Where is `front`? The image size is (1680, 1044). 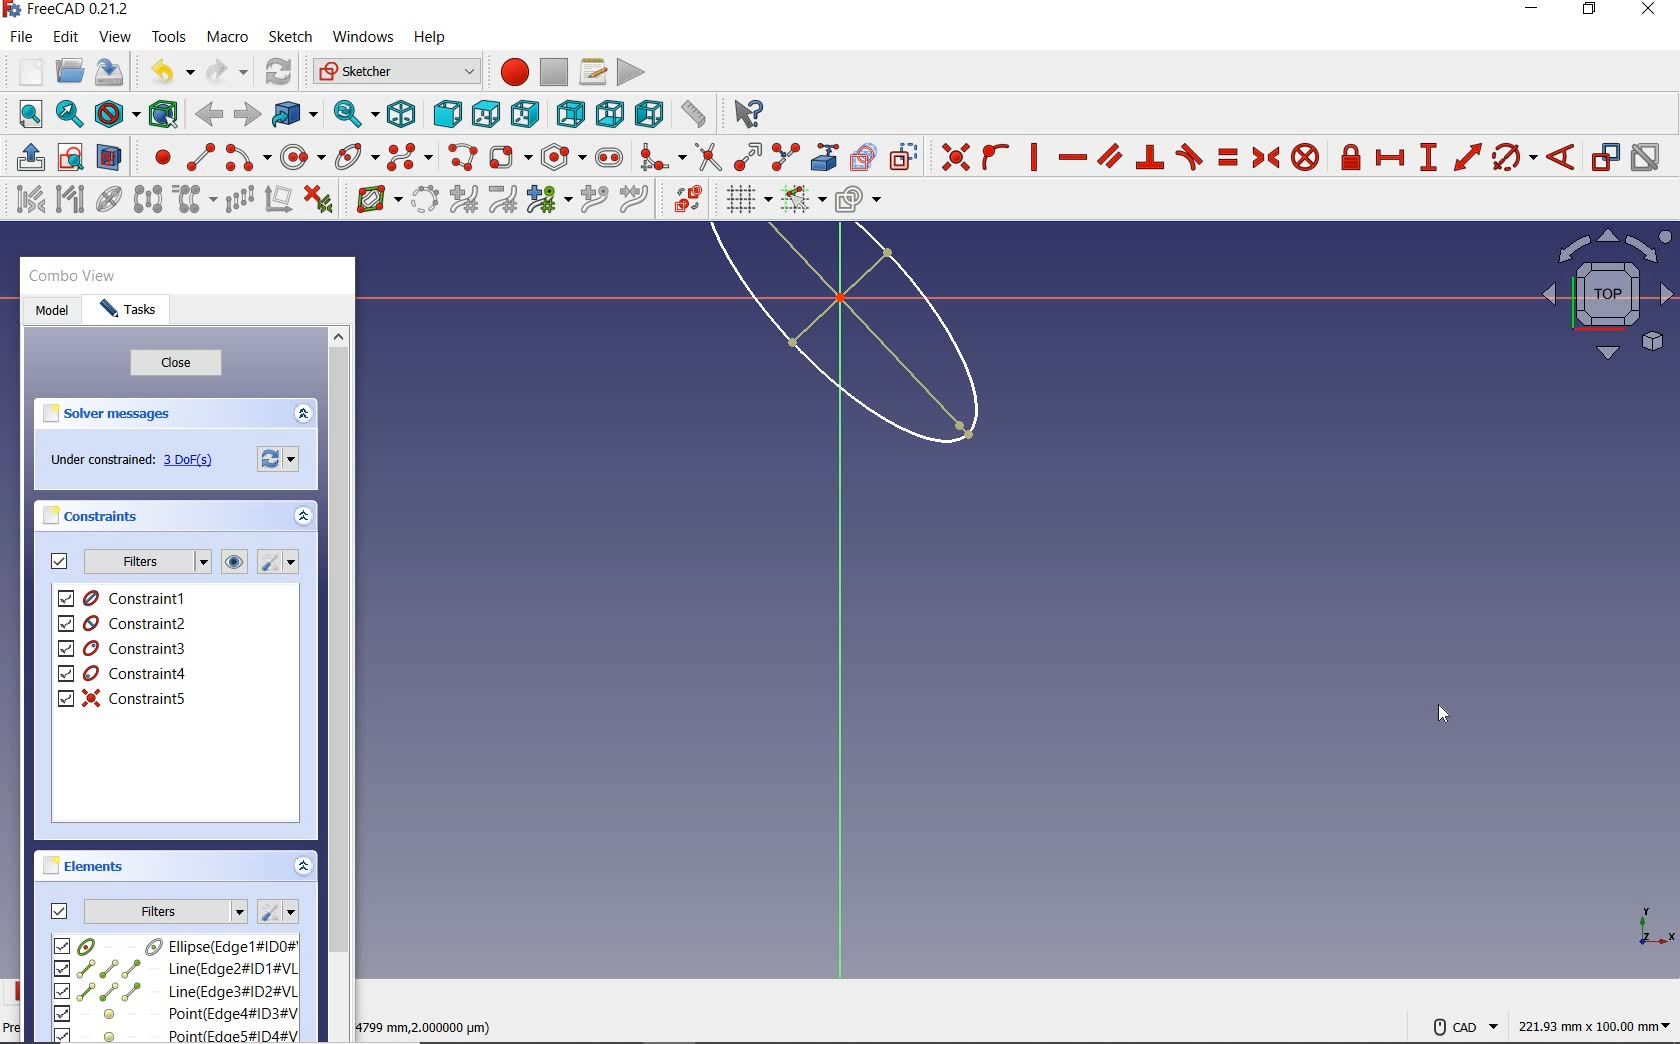 front is located at coordinates (443, 114).